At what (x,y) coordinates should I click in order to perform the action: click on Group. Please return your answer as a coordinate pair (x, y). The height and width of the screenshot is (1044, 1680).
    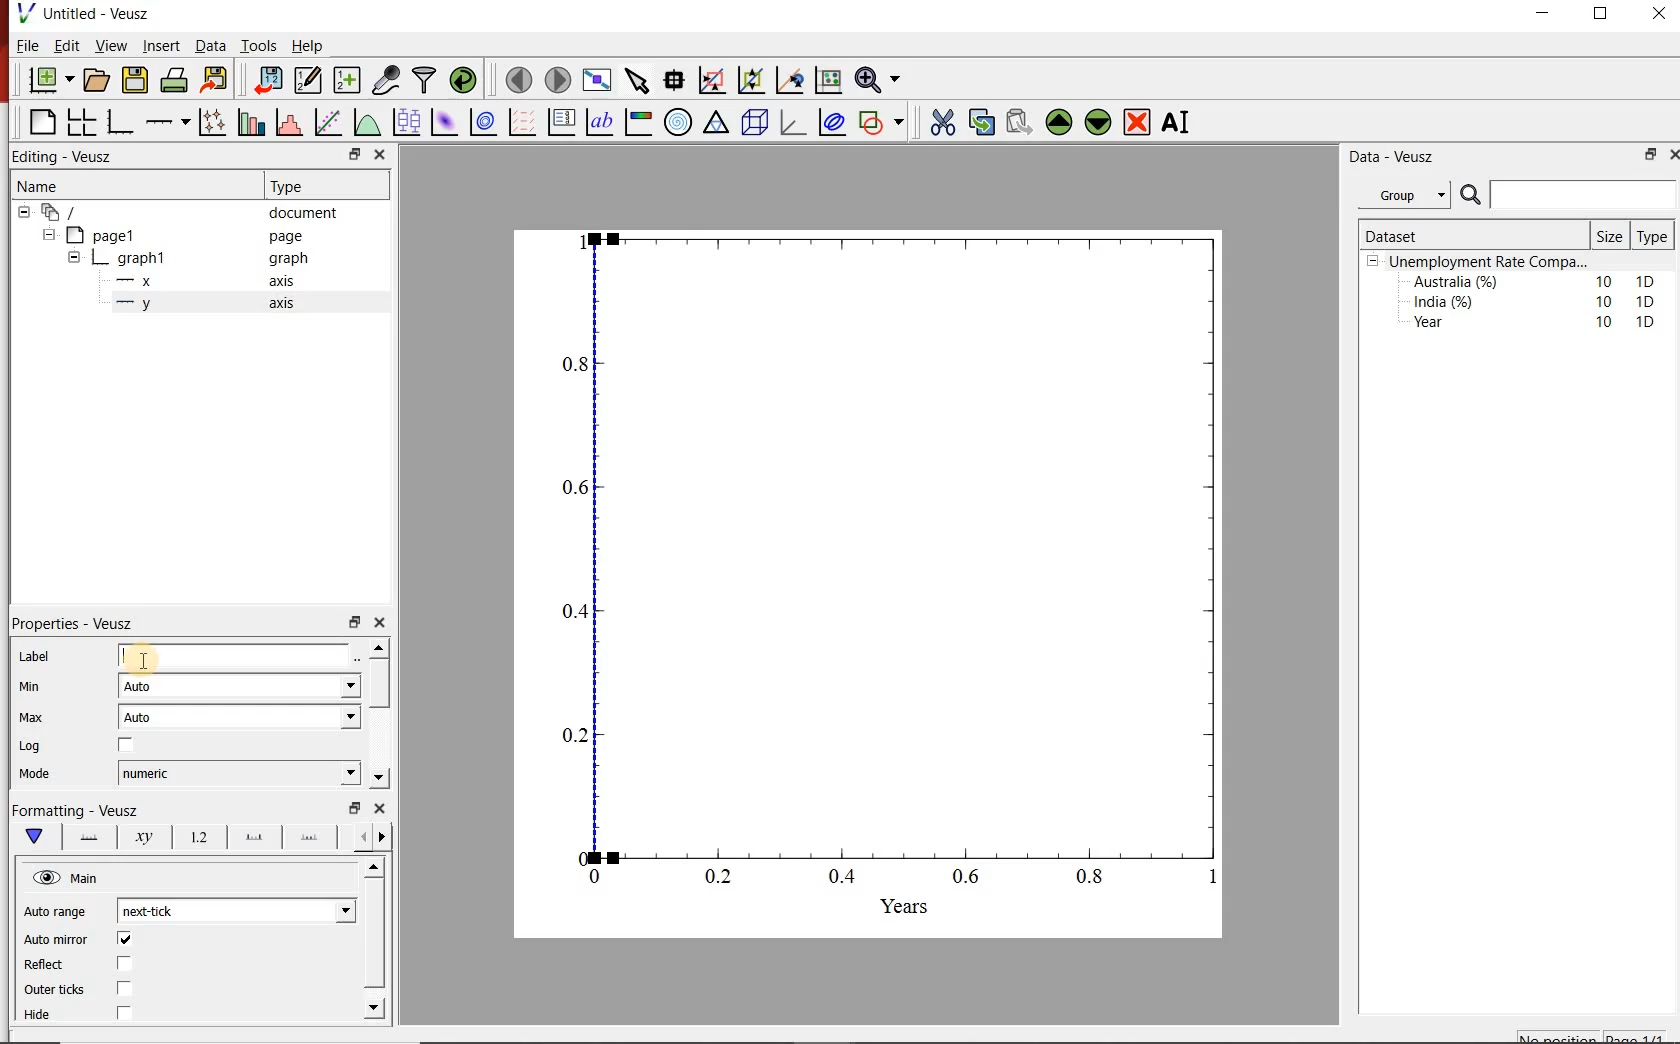
    Looking at the image, I should click on (1407, 195).